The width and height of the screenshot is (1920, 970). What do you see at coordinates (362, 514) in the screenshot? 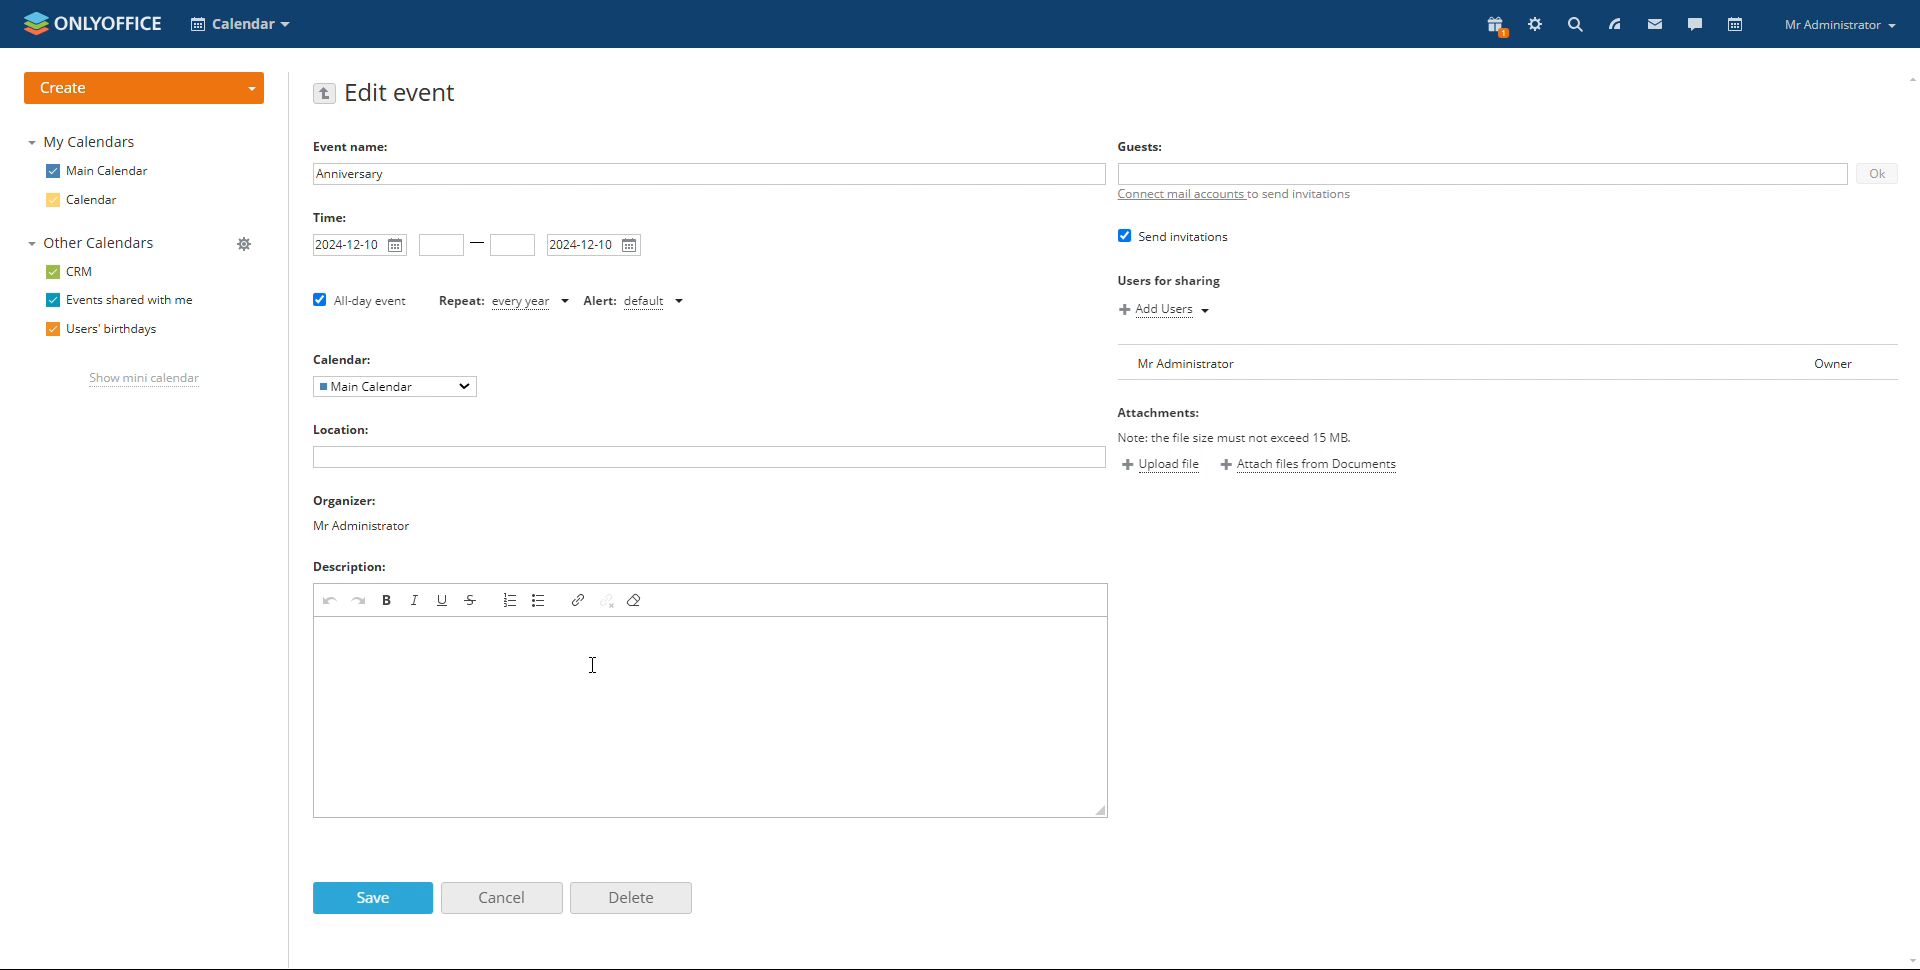
I see `organizer` at bounding box center [362, 514].